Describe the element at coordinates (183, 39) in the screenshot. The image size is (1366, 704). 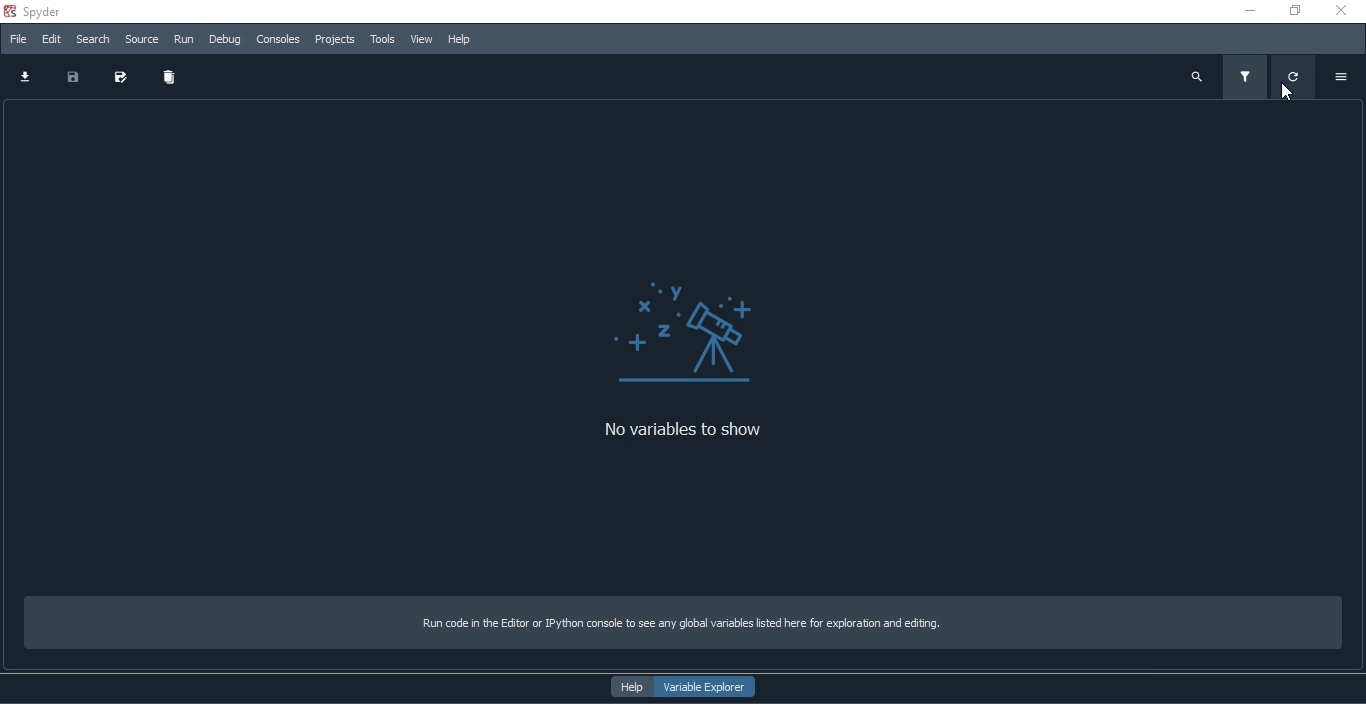
I see `Run` at that location.